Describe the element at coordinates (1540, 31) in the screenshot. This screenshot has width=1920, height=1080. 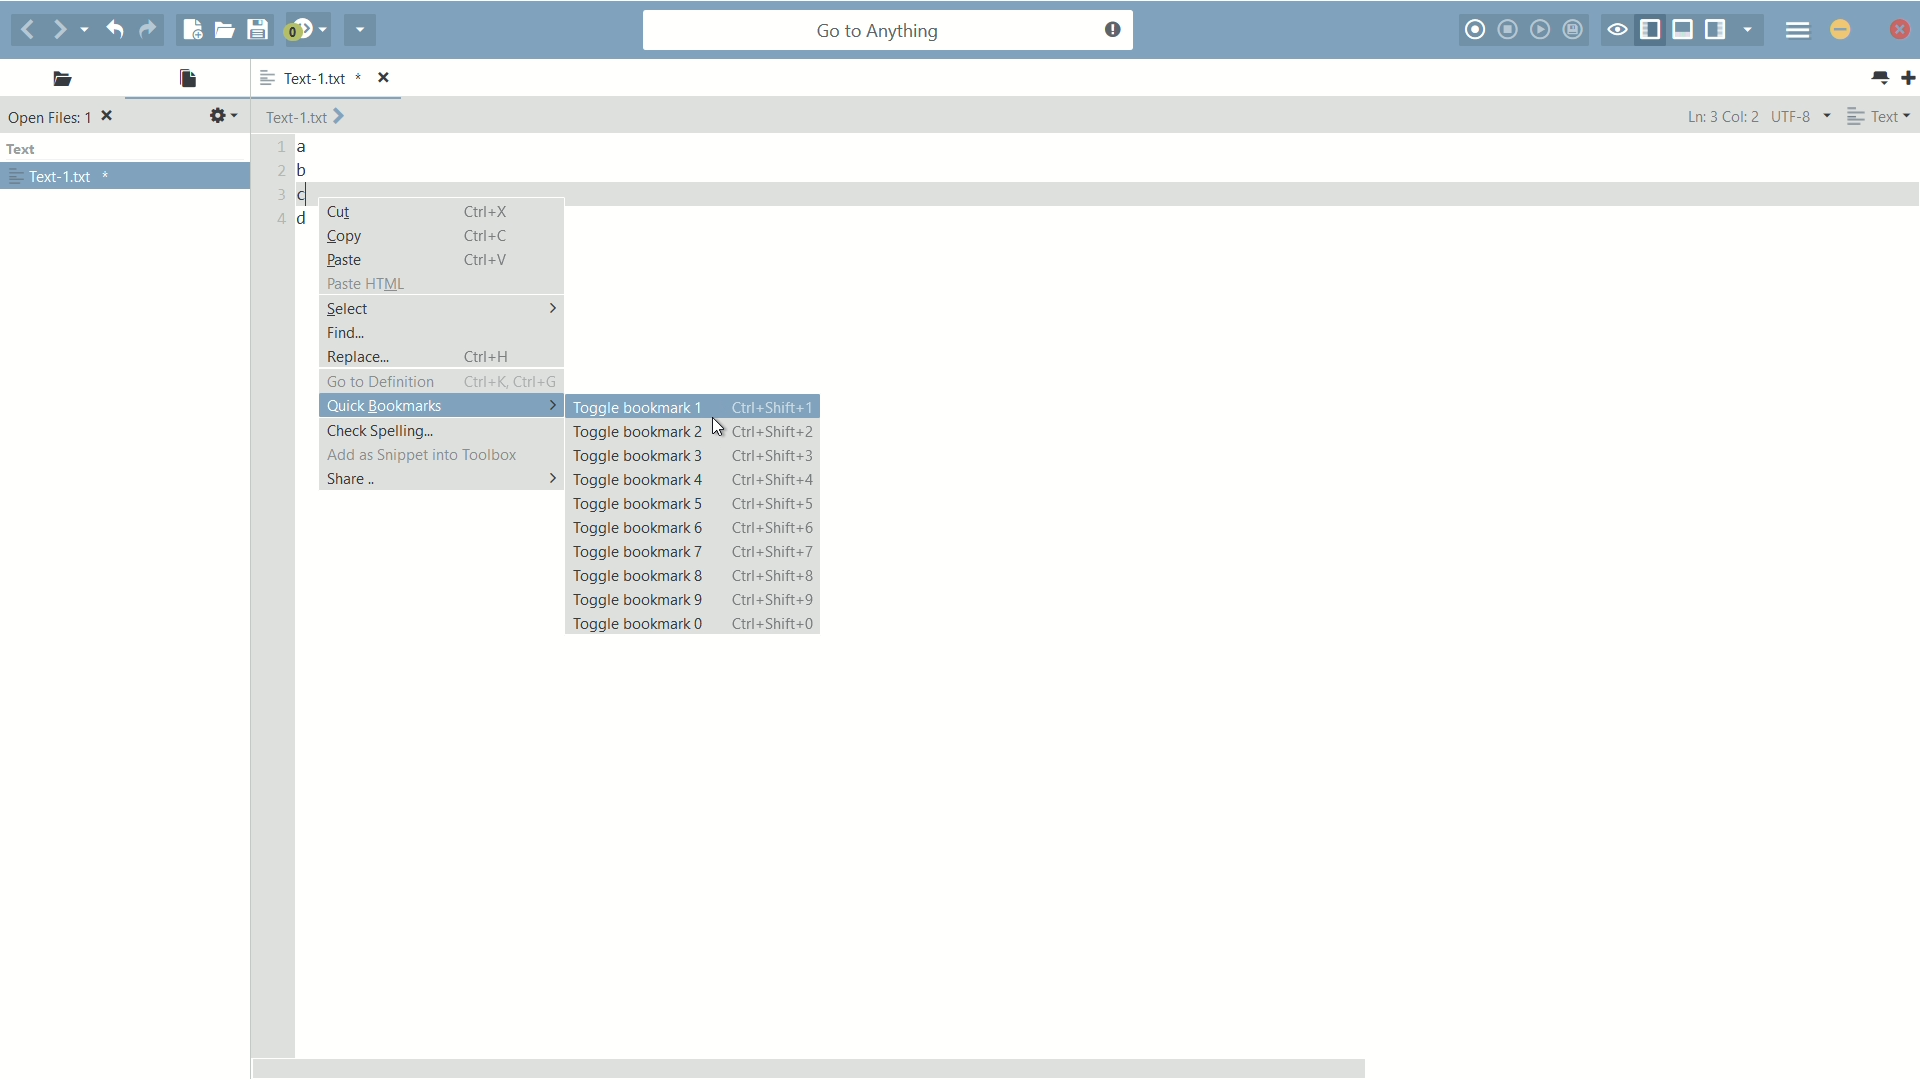
I see `start last macro` at that location.